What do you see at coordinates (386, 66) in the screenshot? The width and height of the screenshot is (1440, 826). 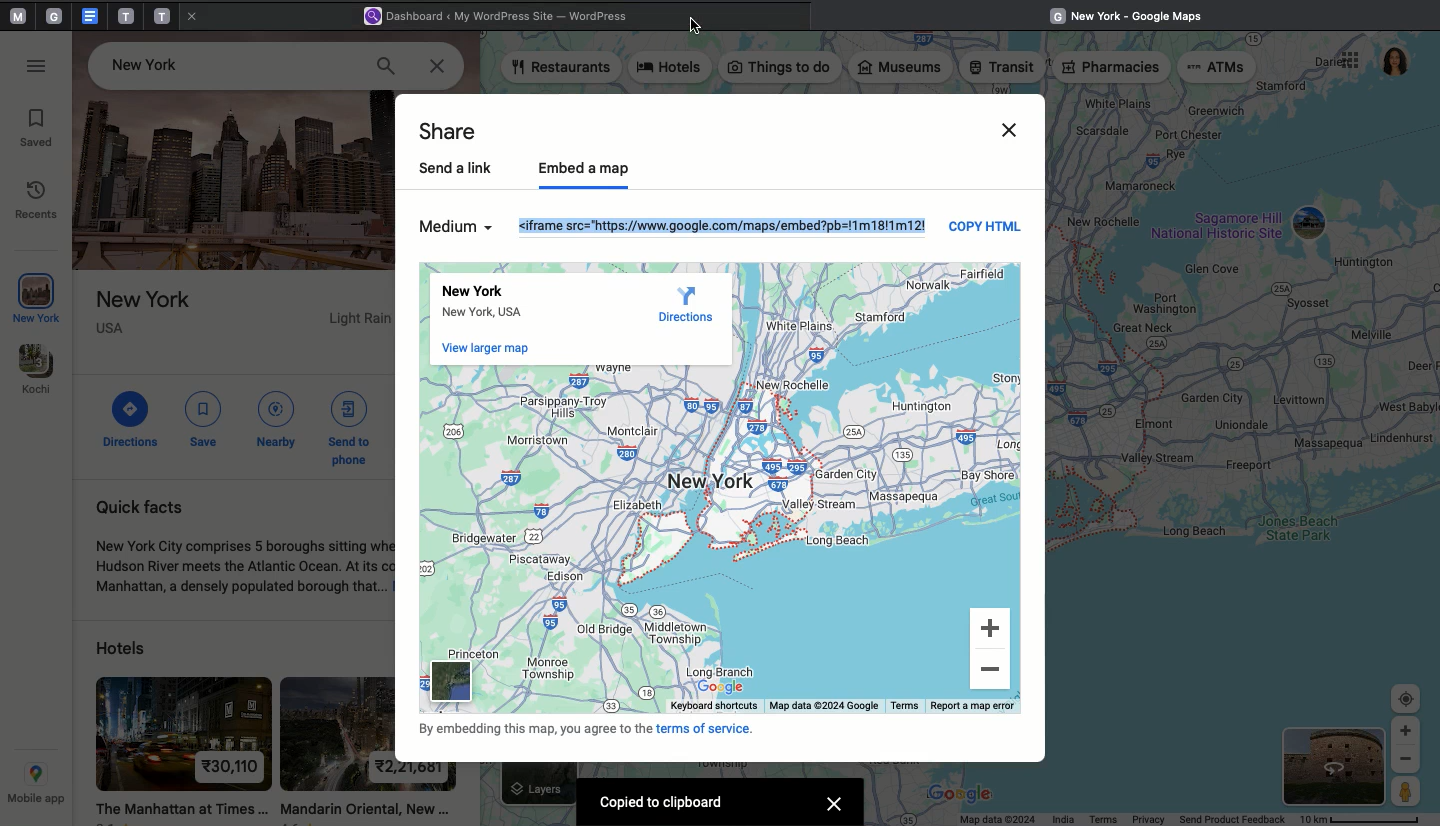 I see `Search` at bounding box center [386, 66].